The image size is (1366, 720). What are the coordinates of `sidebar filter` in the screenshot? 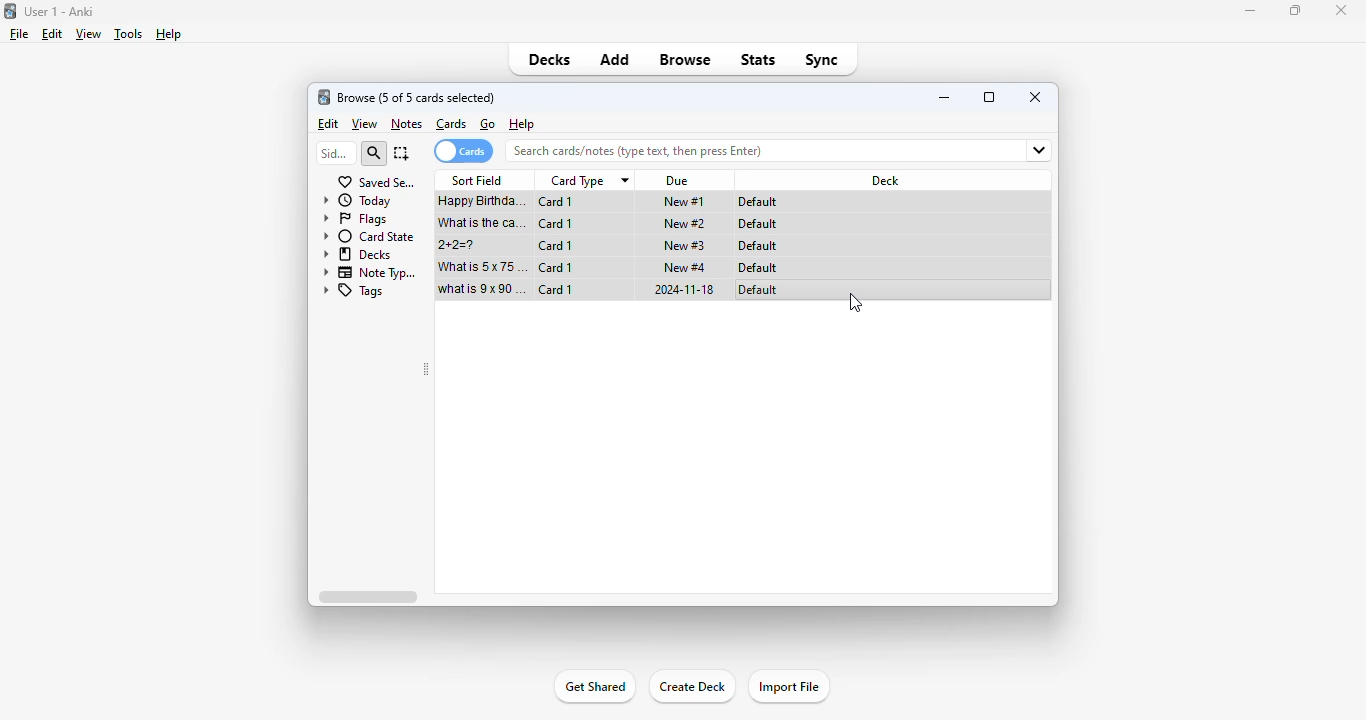 It's located at (335, 153).